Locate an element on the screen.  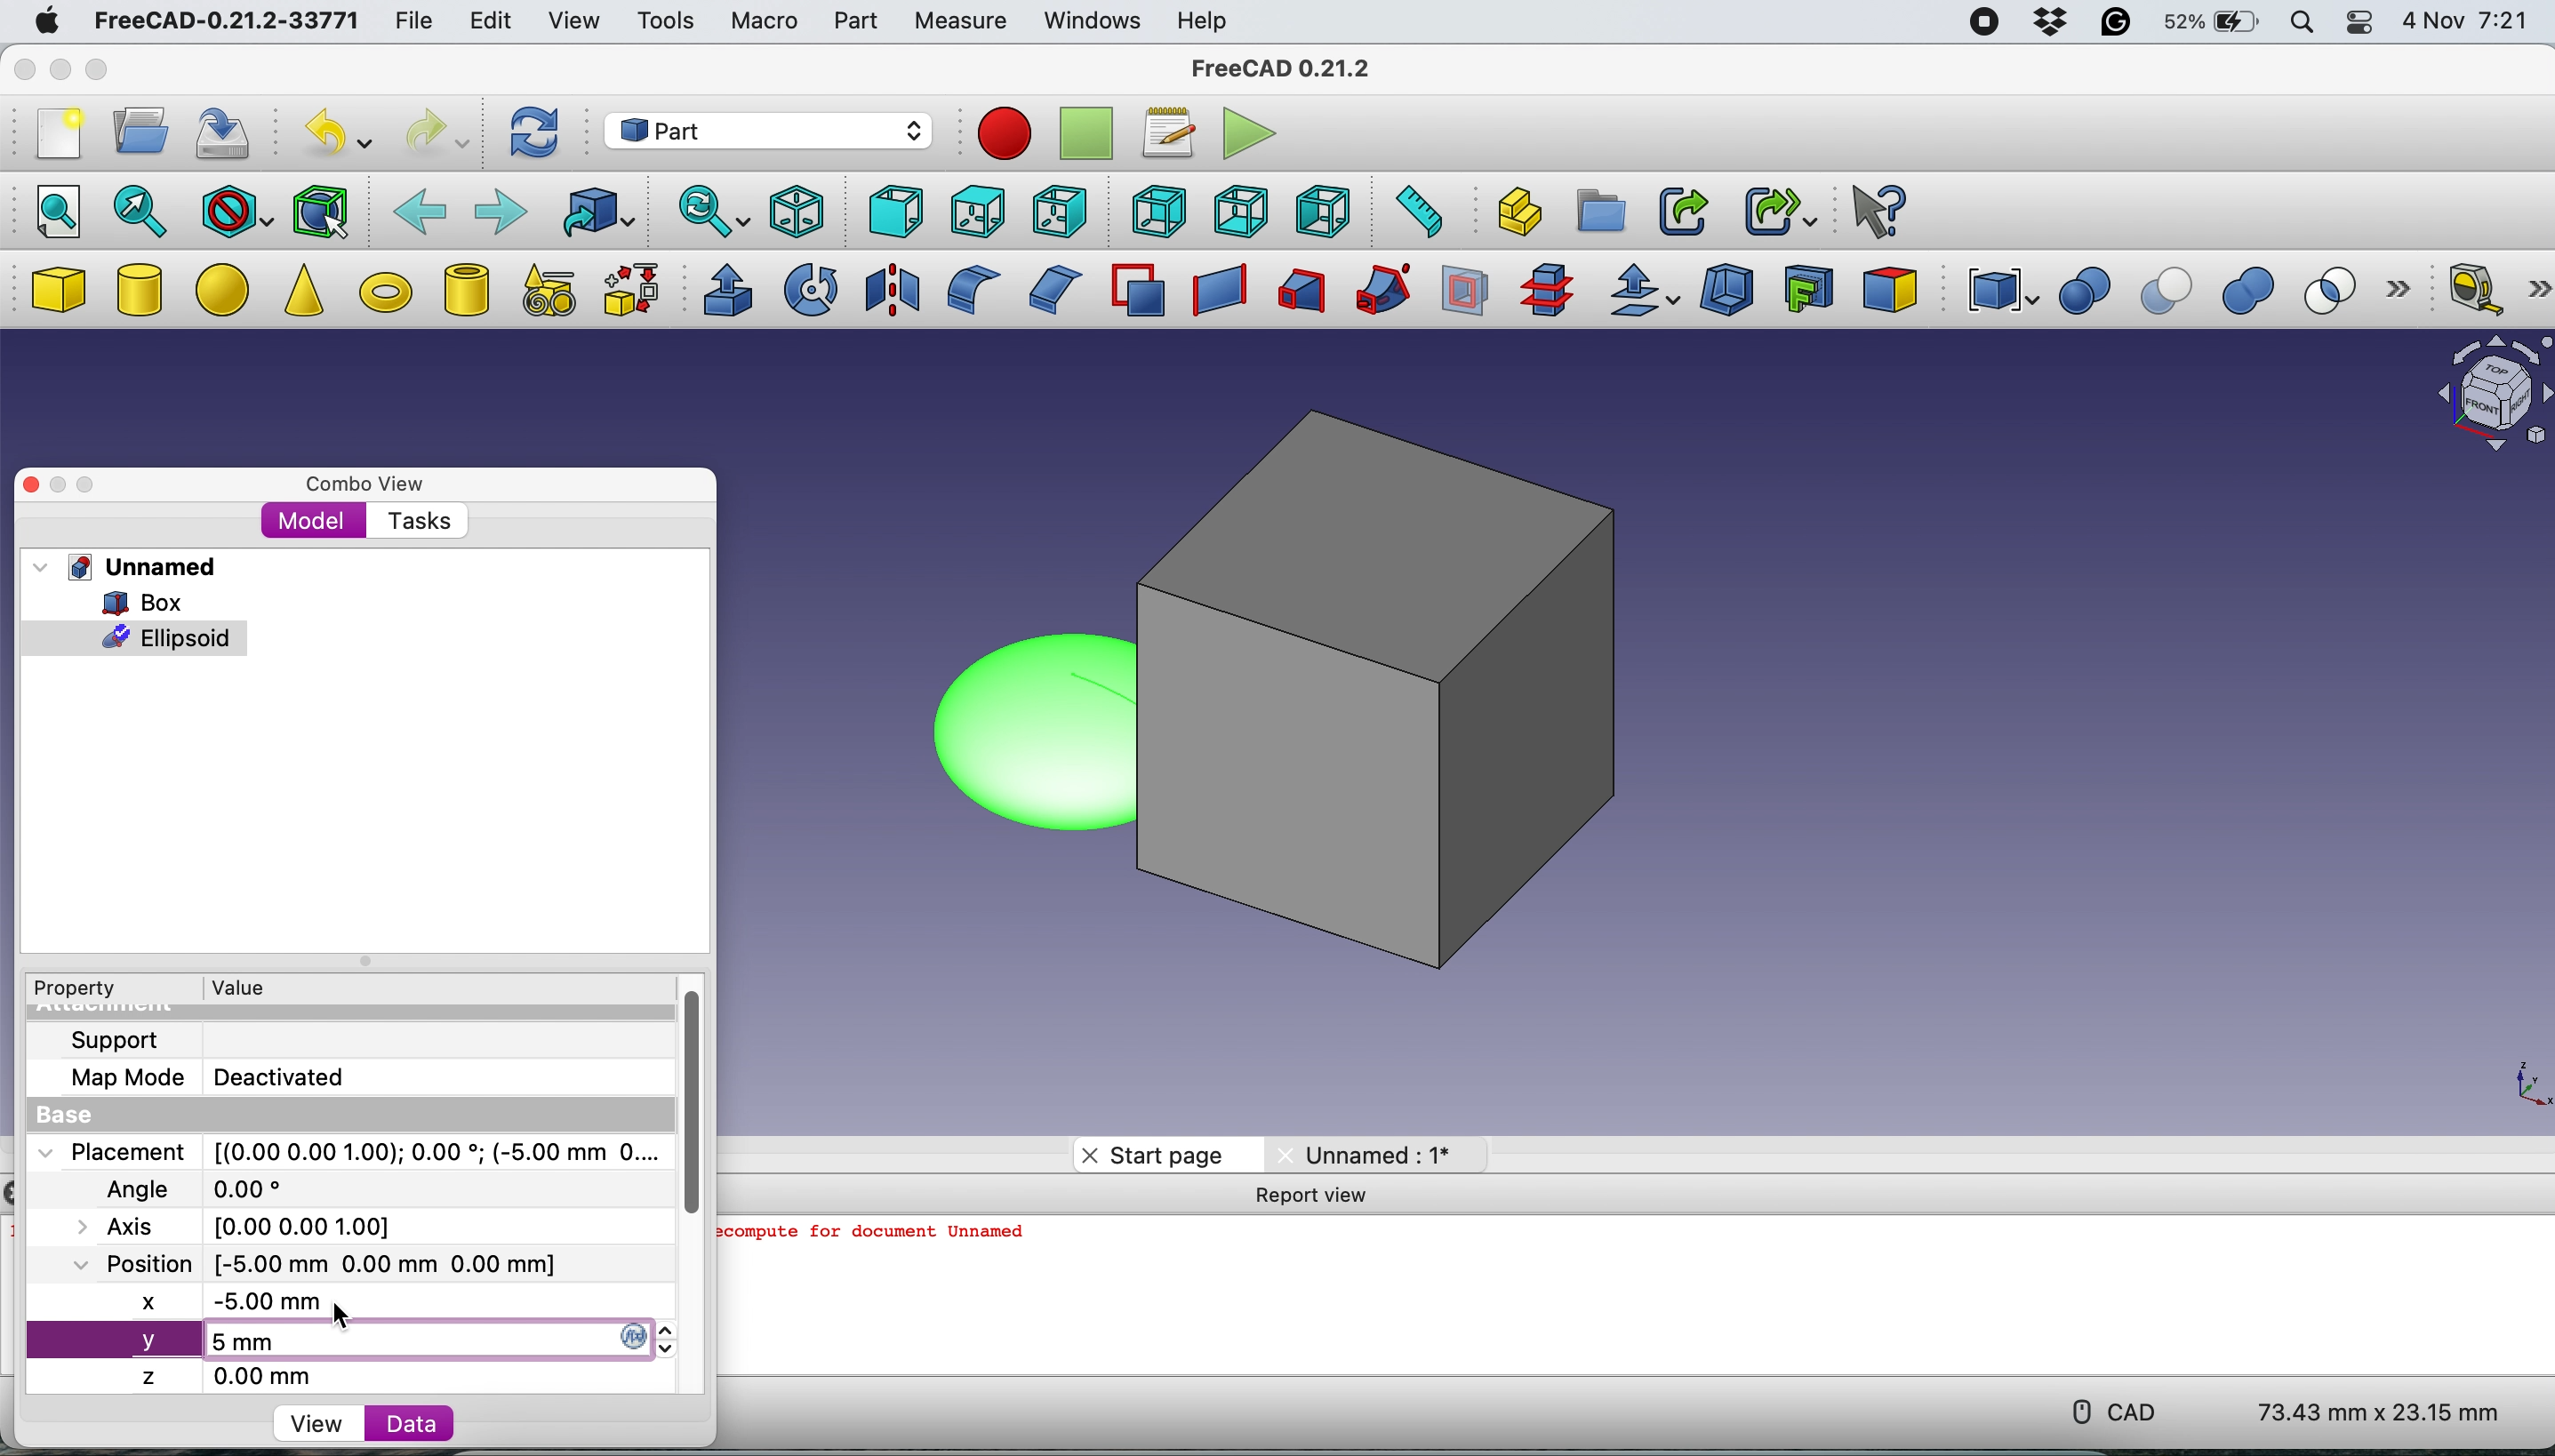
fit all is located at coordinates (50, 209).